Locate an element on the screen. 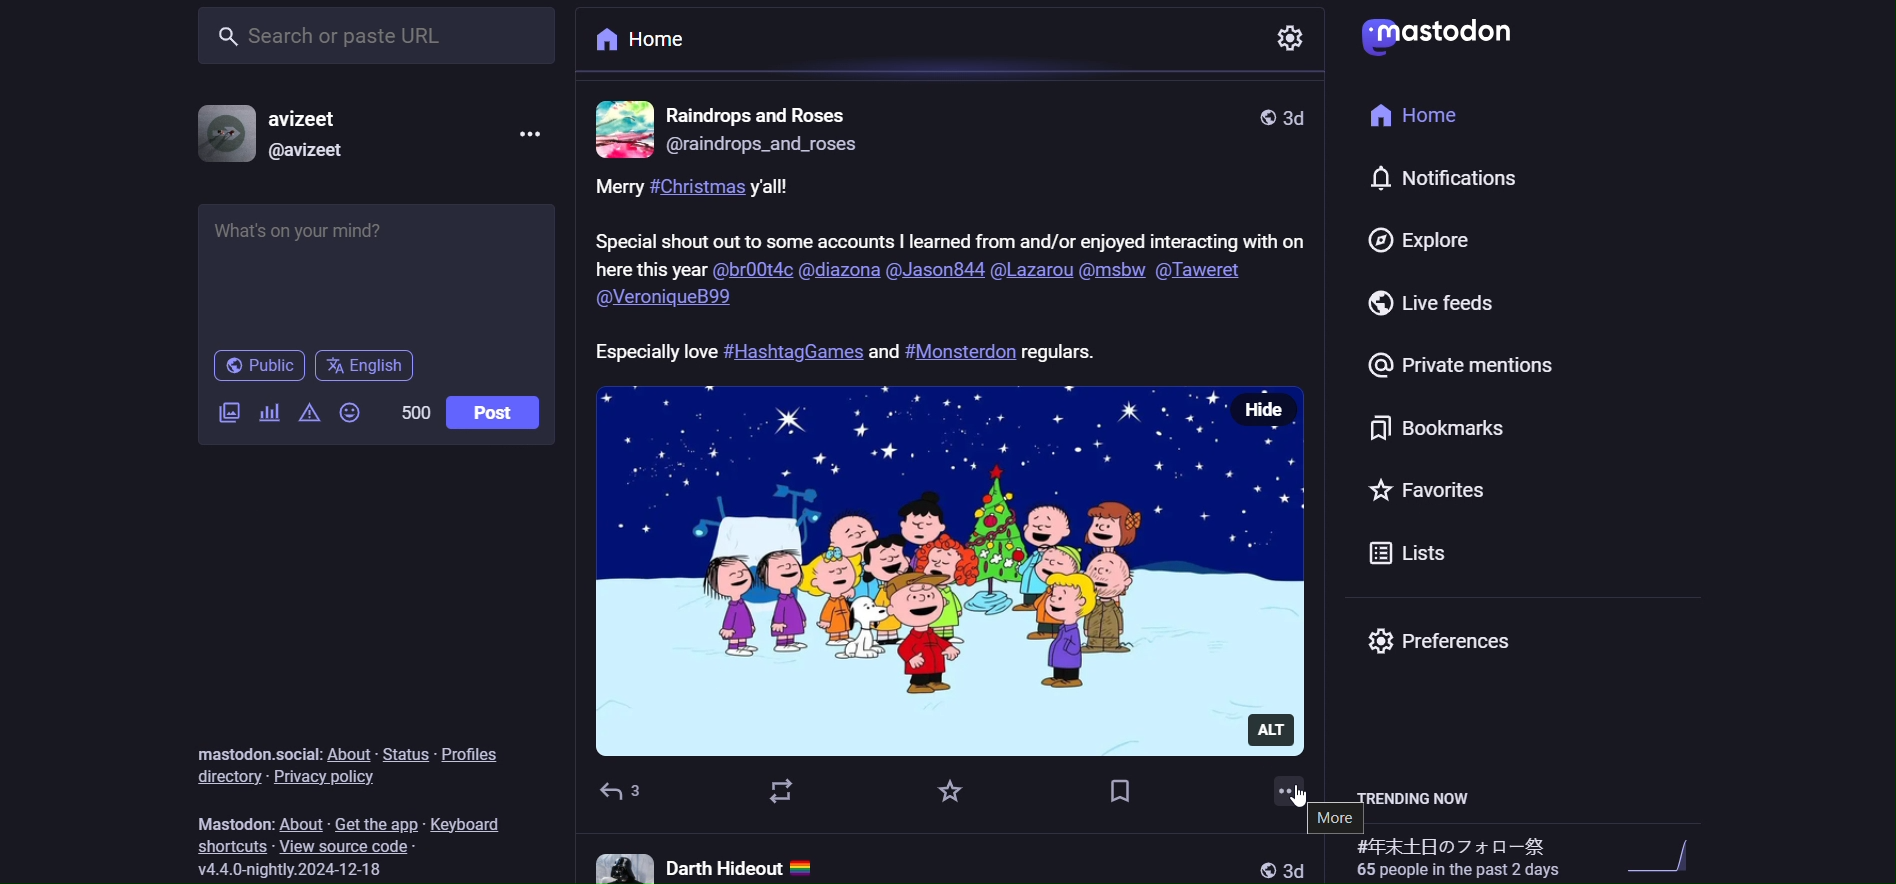  setting is located at coordinates (1292, 41).